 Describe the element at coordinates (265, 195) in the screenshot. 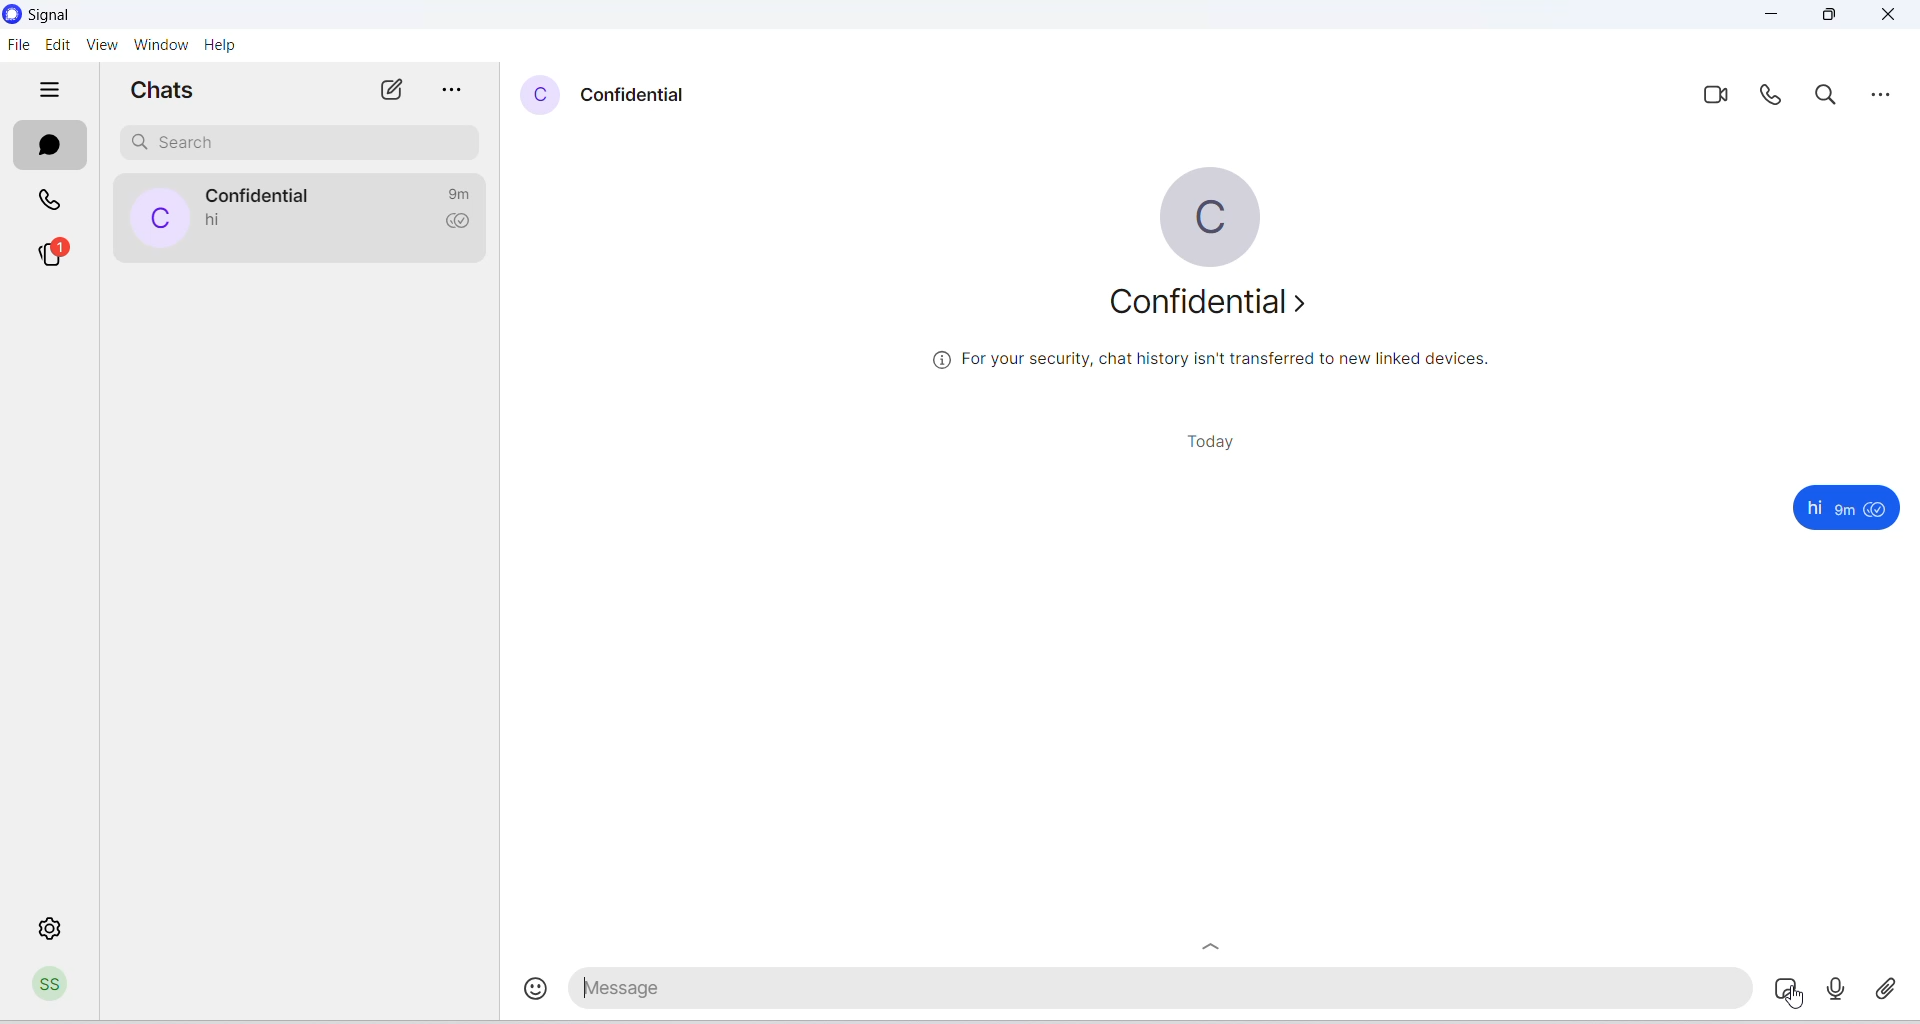

I see `contact name` at that location.